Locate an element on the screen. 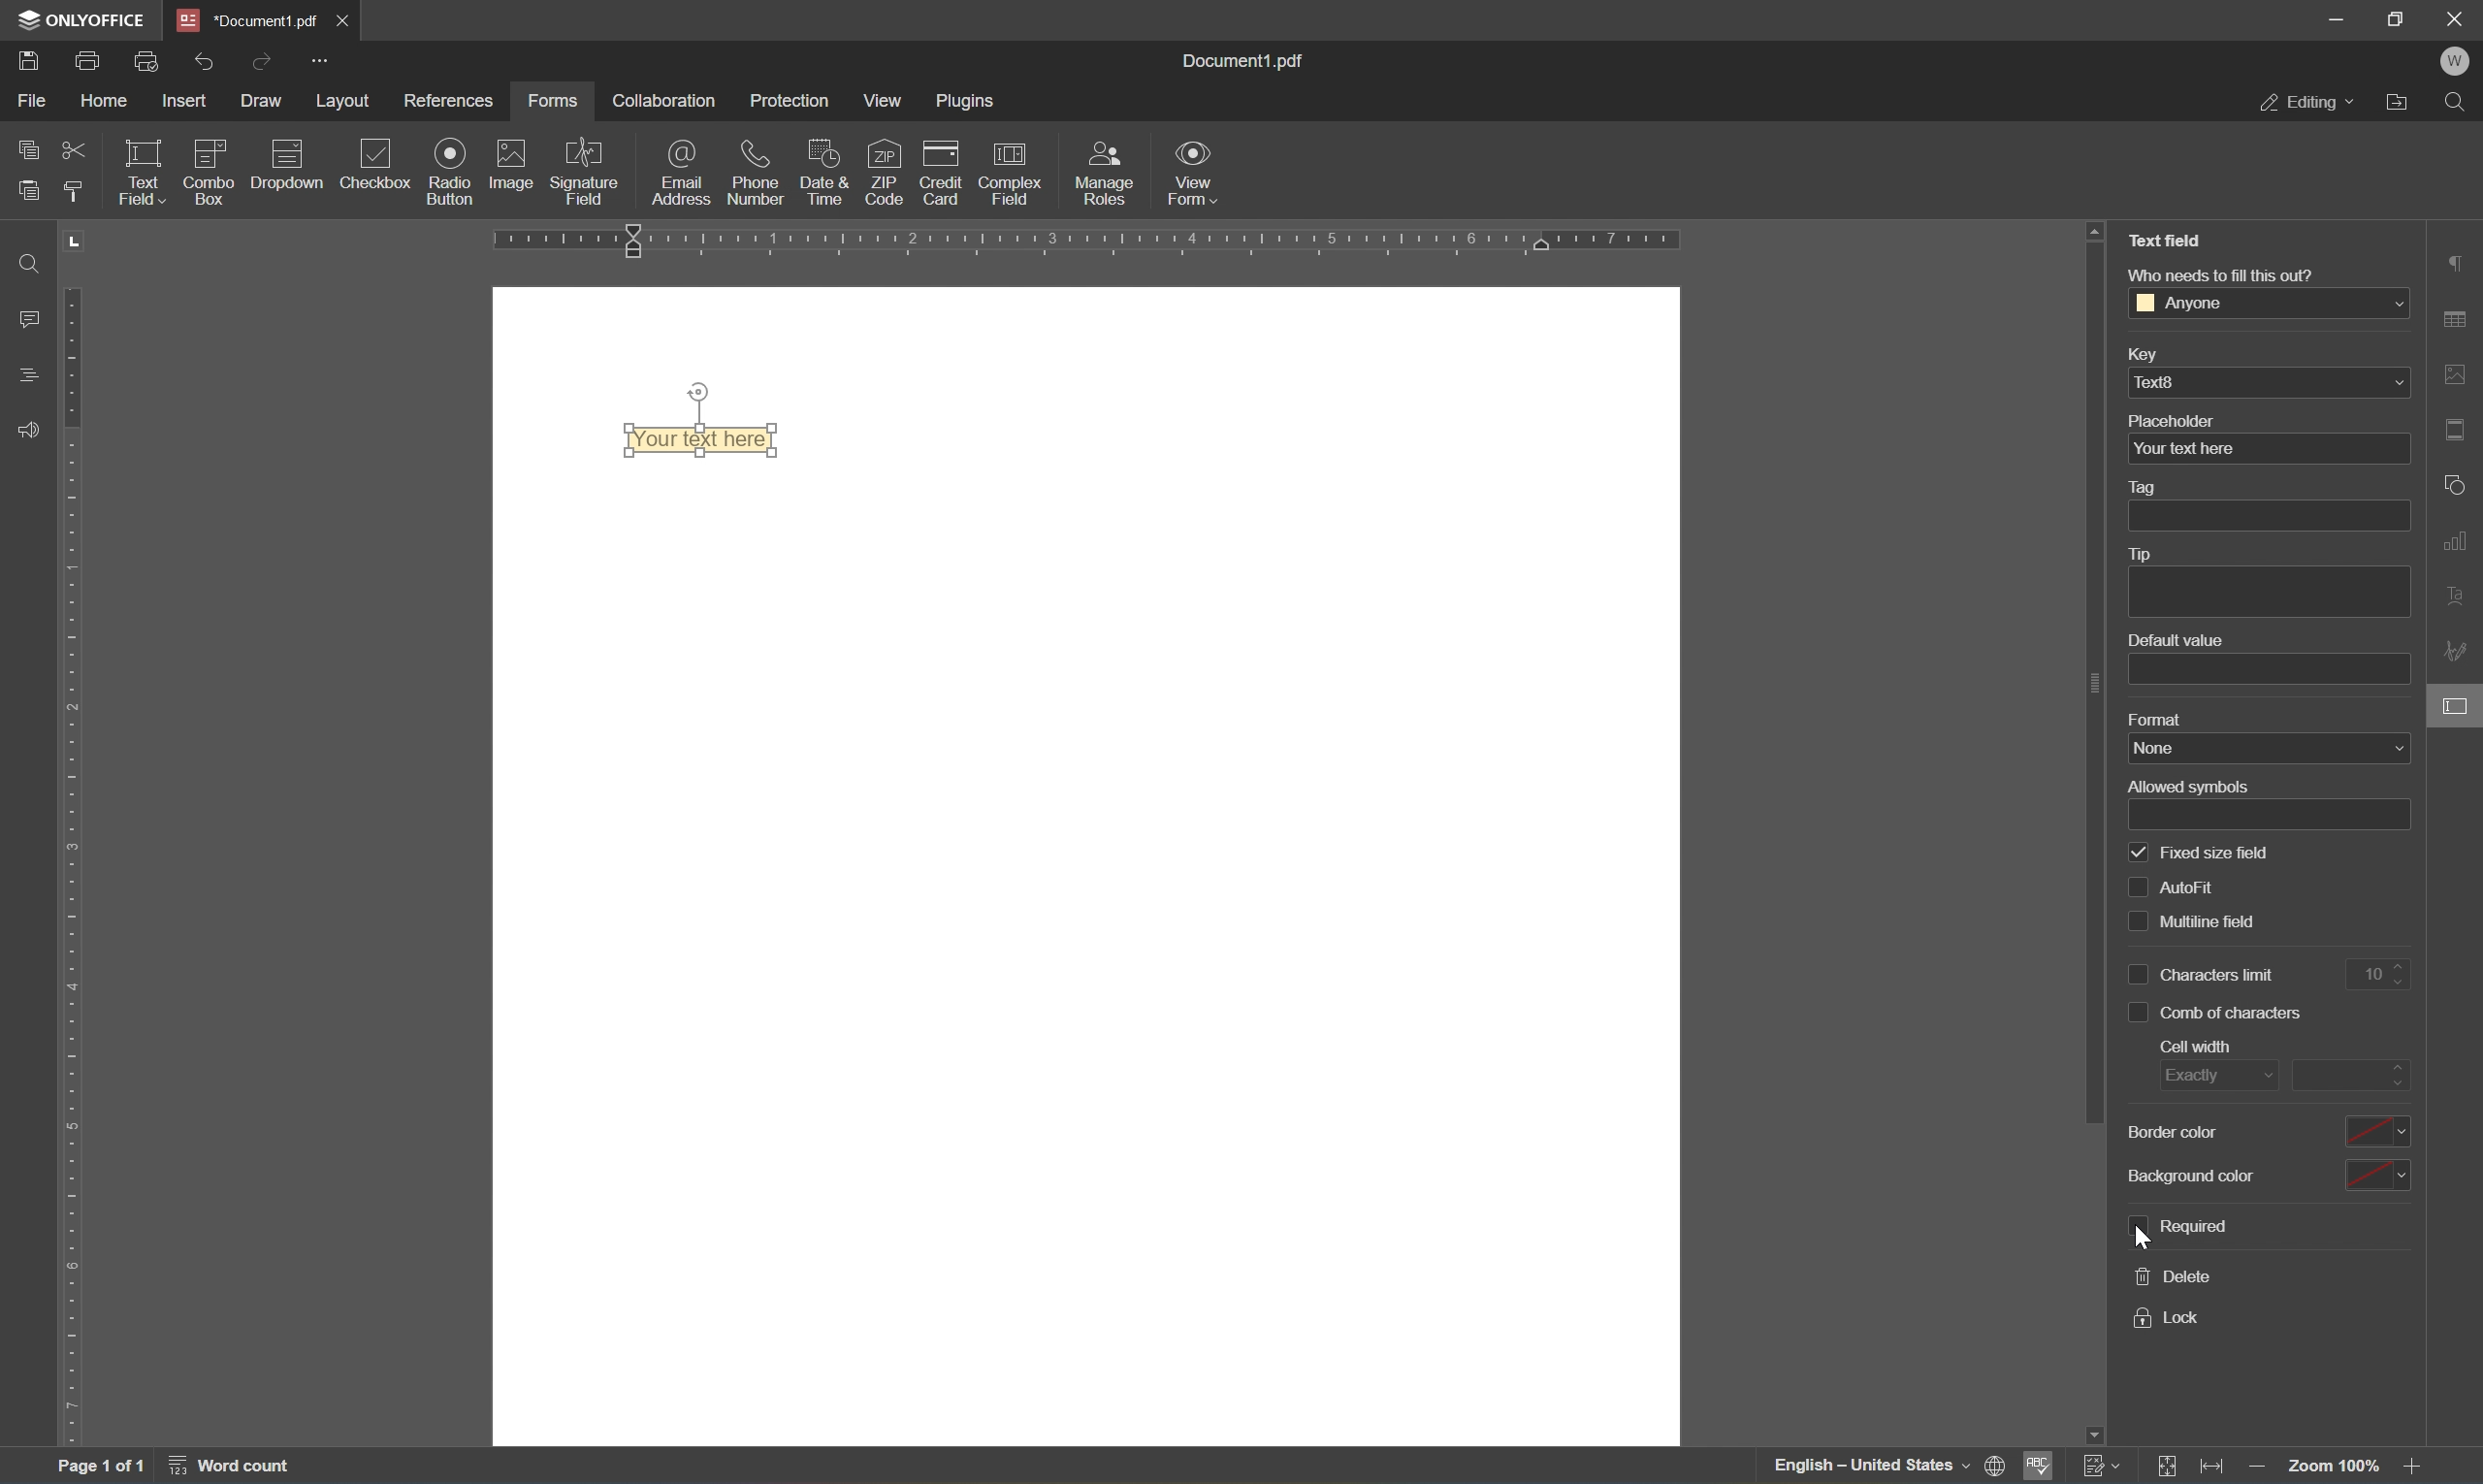 The image size is (2483, 1484). forms is located at coordinates (555, 102).